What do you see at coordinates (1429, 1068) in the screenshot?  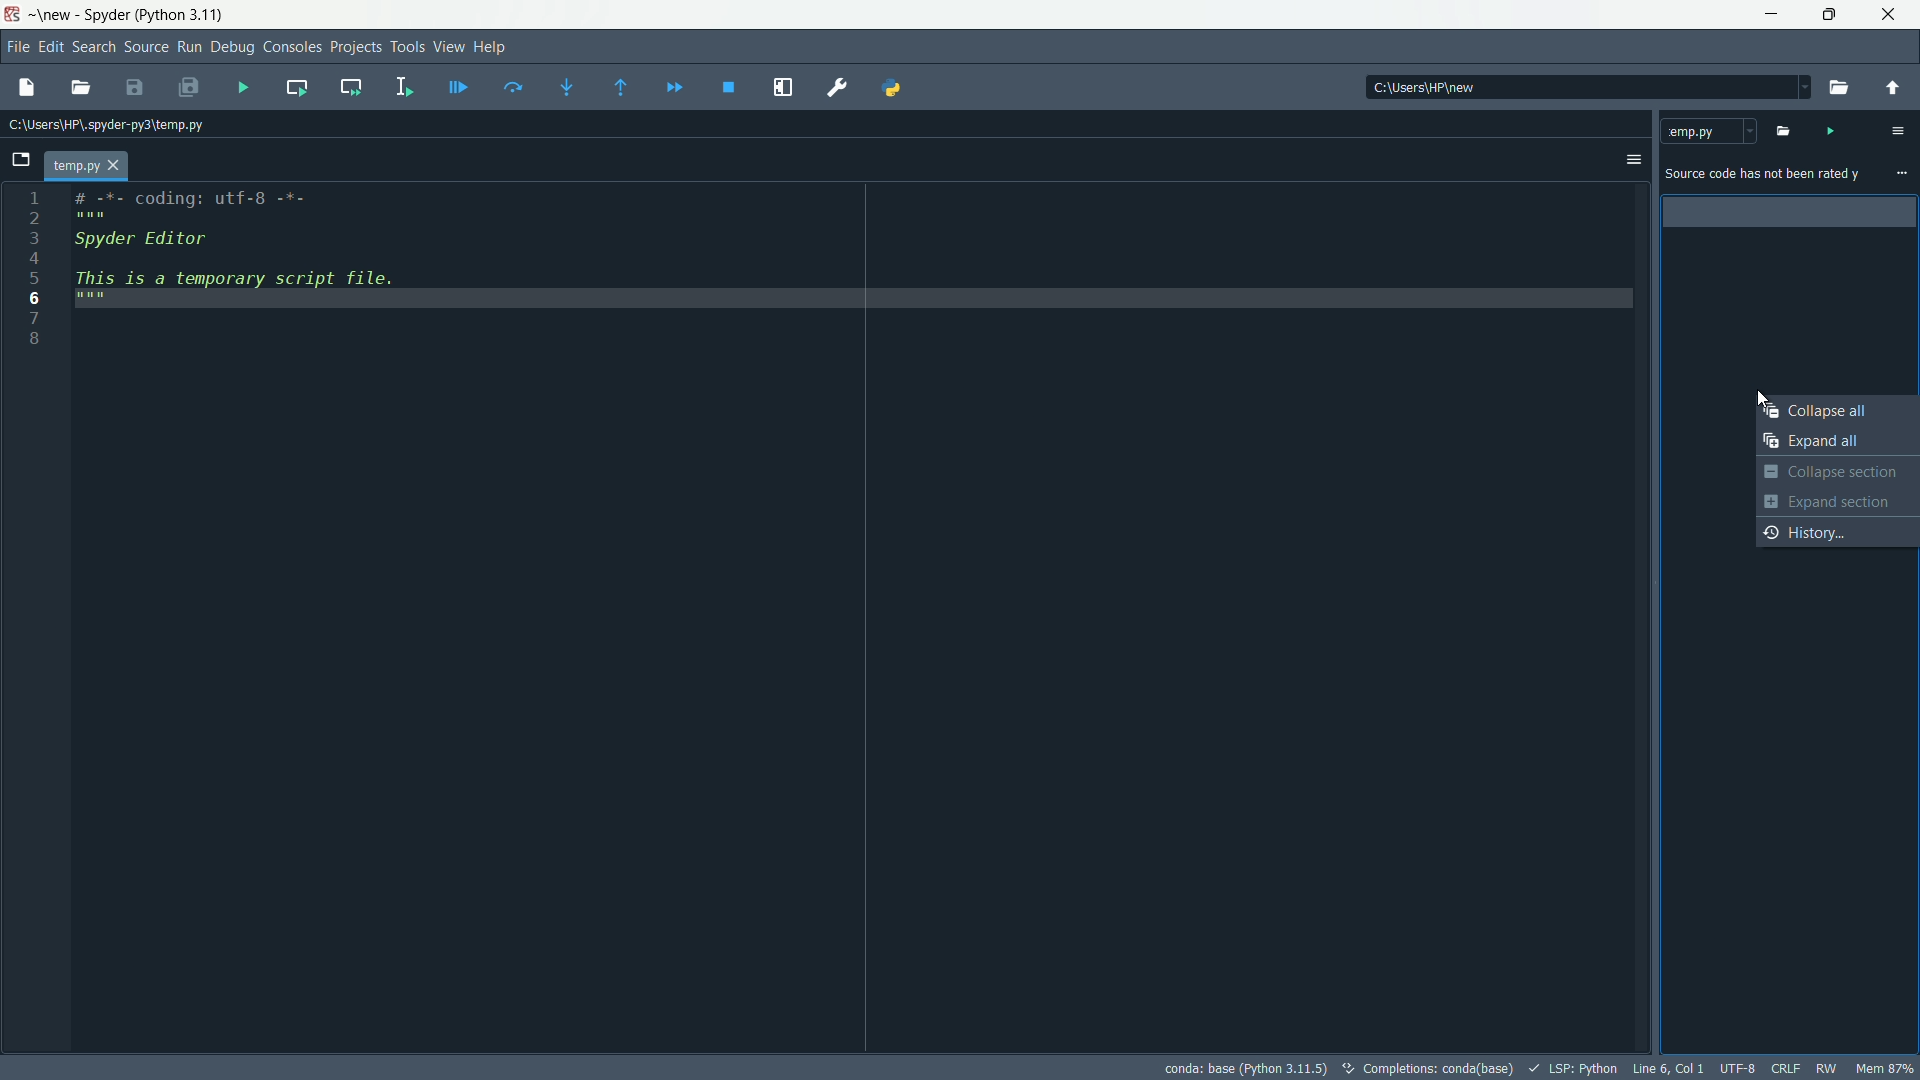 I see `completions: conda(base)` at bounding box center [1429, 1068].